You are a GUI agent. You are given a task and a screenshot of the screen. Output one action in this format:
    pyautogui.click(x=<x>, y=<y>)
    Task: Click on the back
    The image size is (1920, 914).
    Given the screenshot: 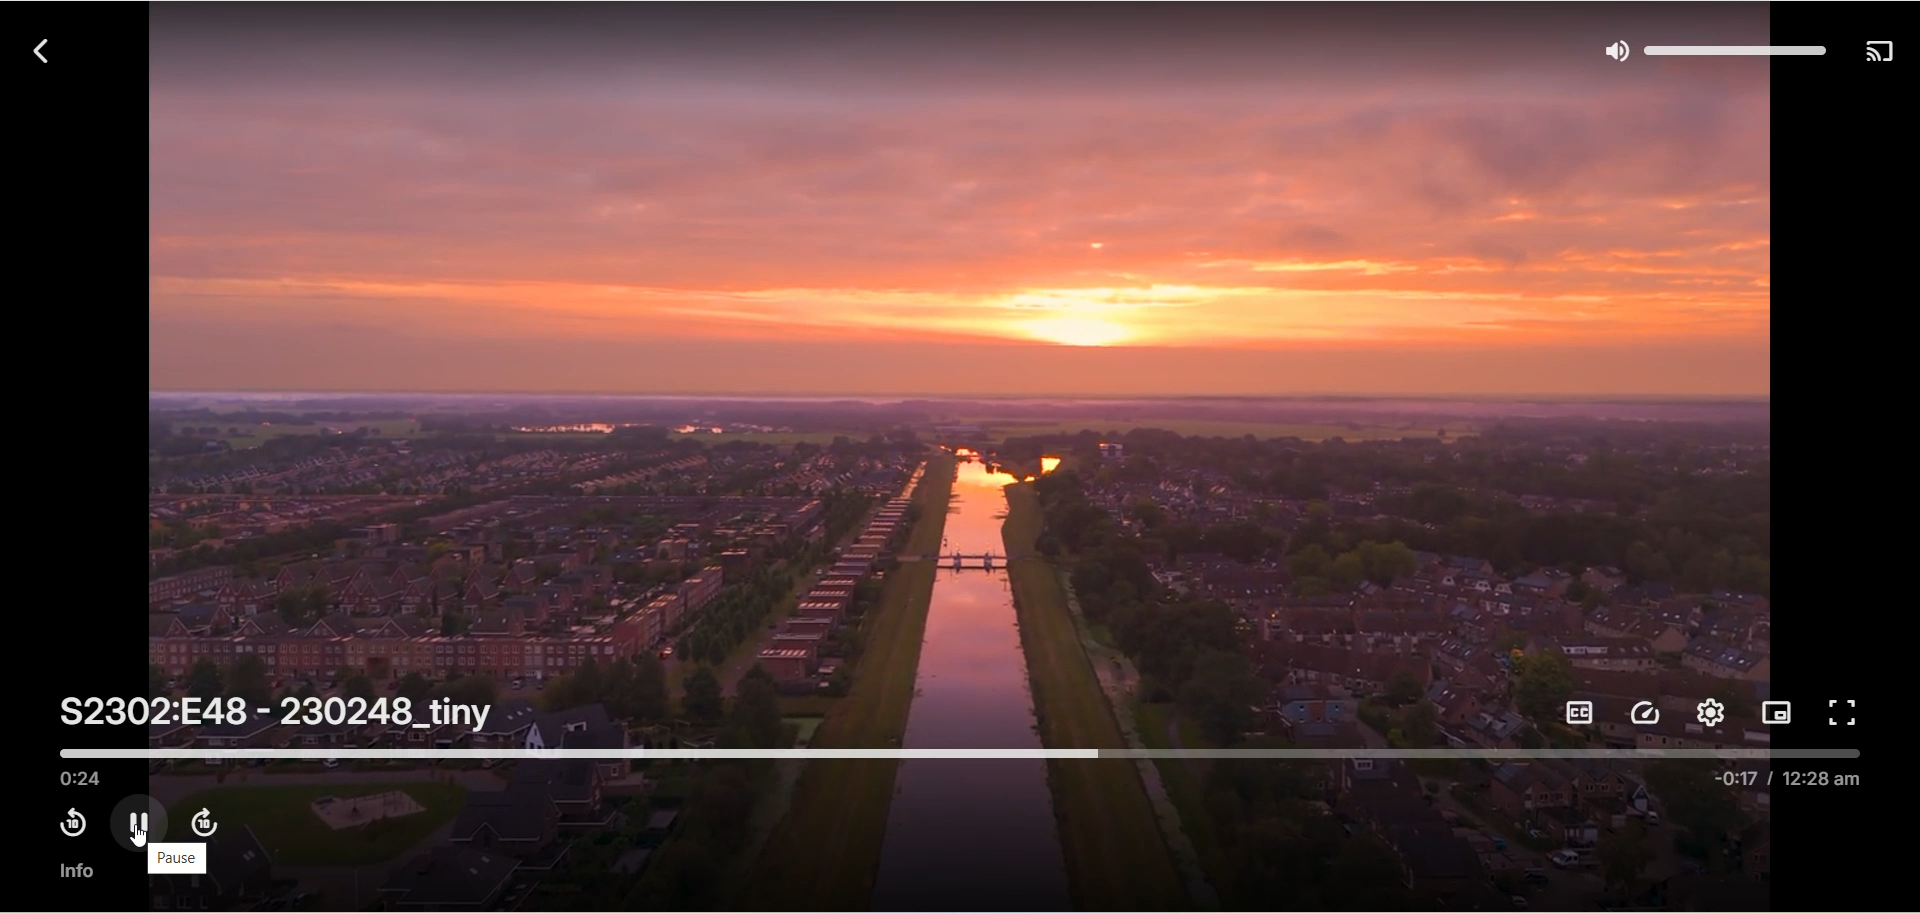 What is the action you would take?
    pyautogui.click(x=34, y=49)
    